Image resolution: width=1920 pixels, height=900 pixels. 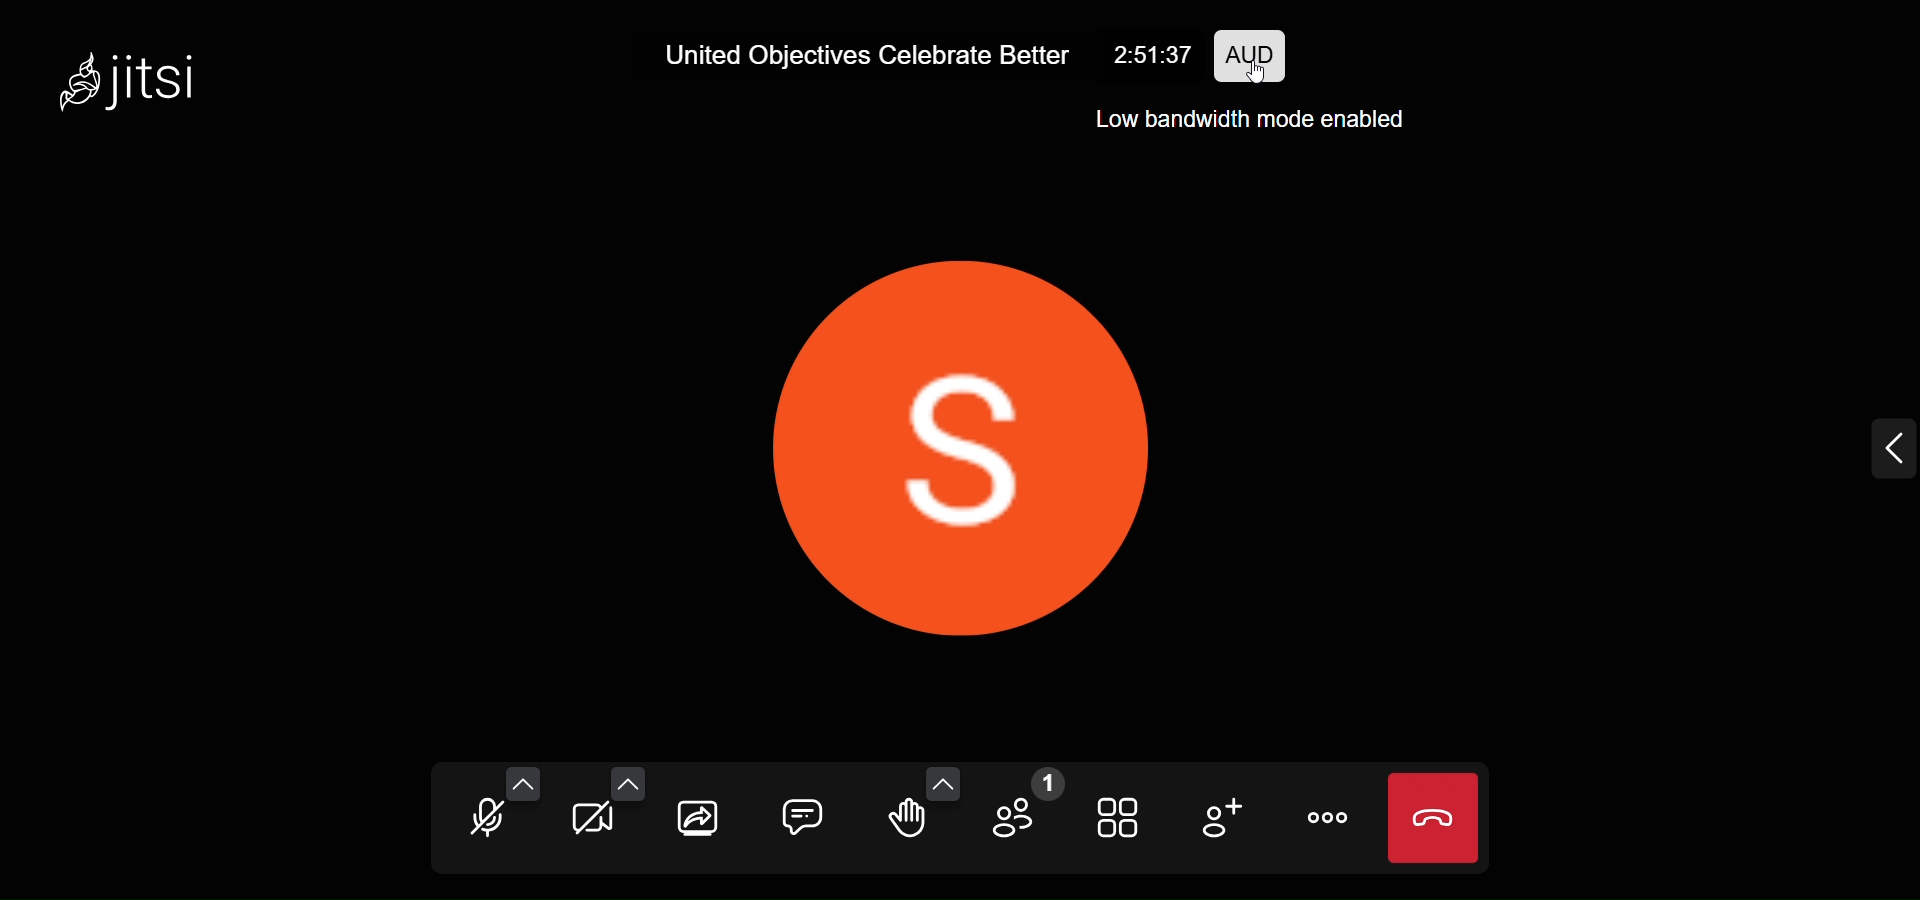 I want to click on expand, so click(x=1888, y=447).